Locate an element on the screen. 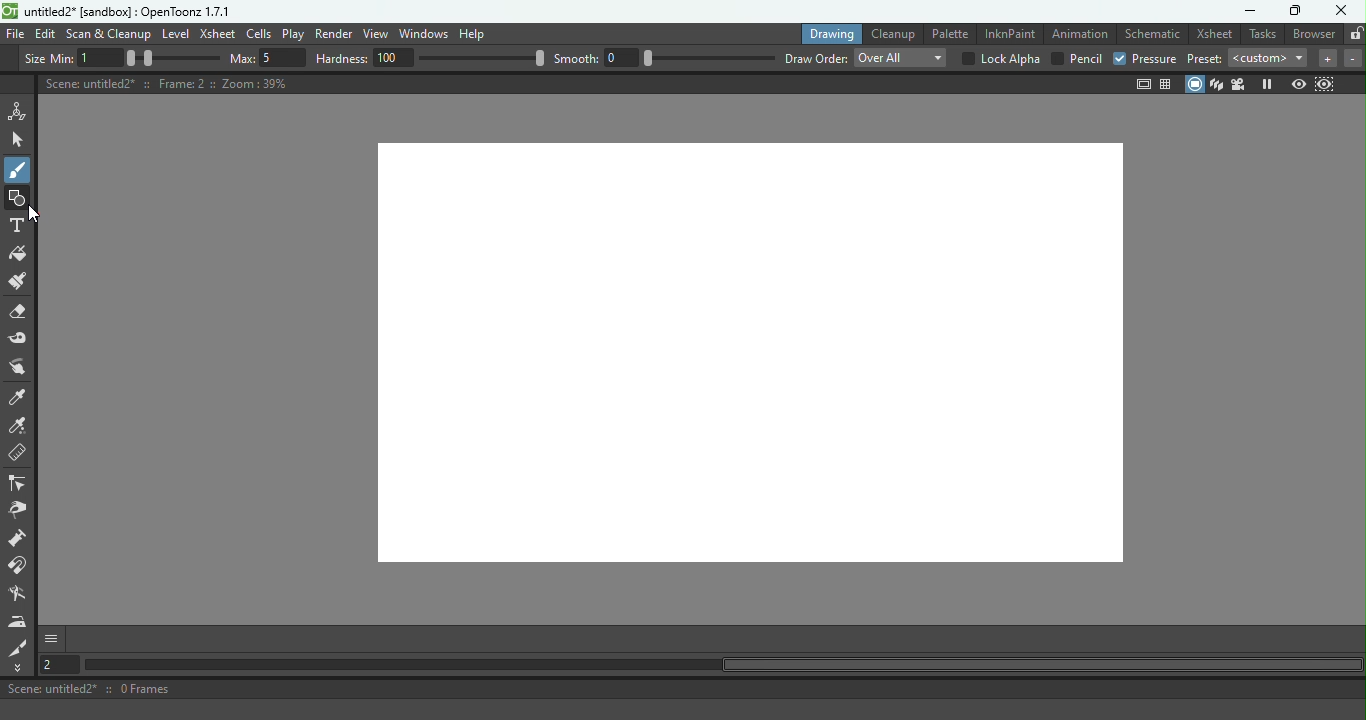 Image resolution: width=1366 pixels, height=720 pixels. Set the current frame is located at coordinates (58, 666).